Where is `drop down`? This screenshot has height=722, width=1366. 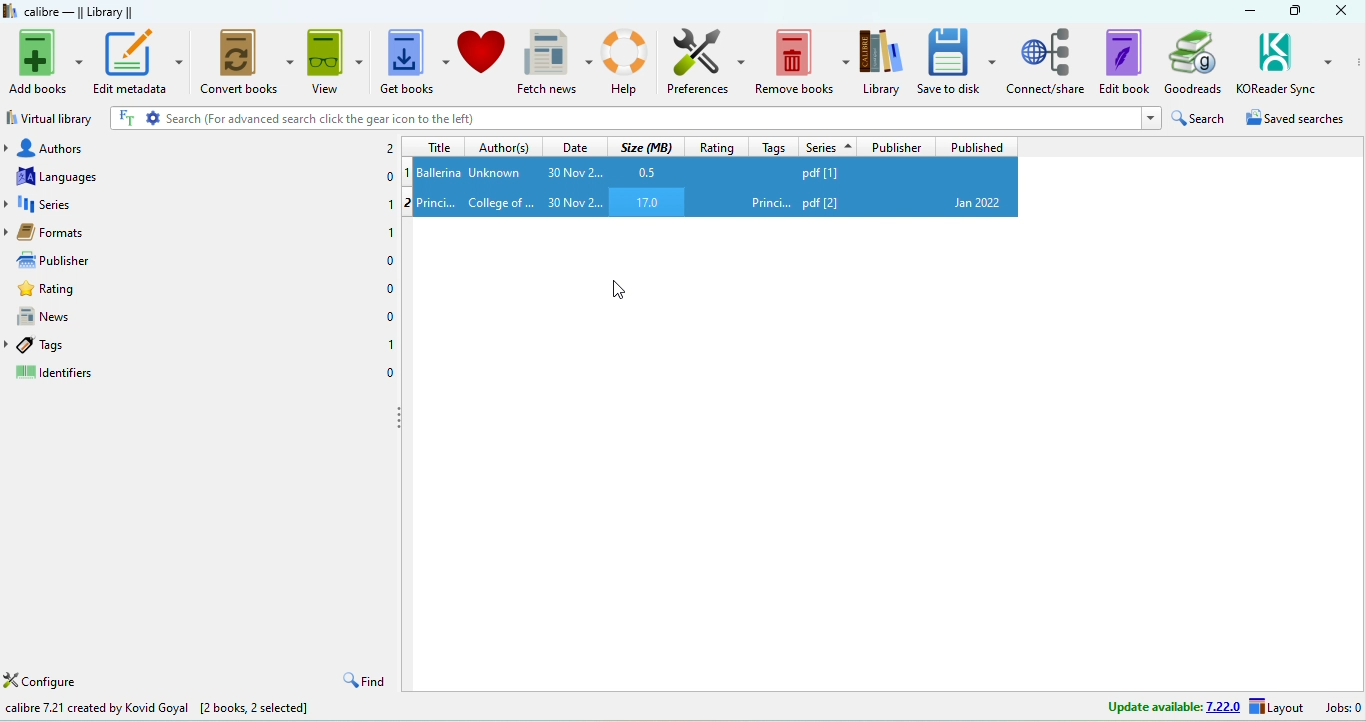
drop down is located at coordinates (9, 205).